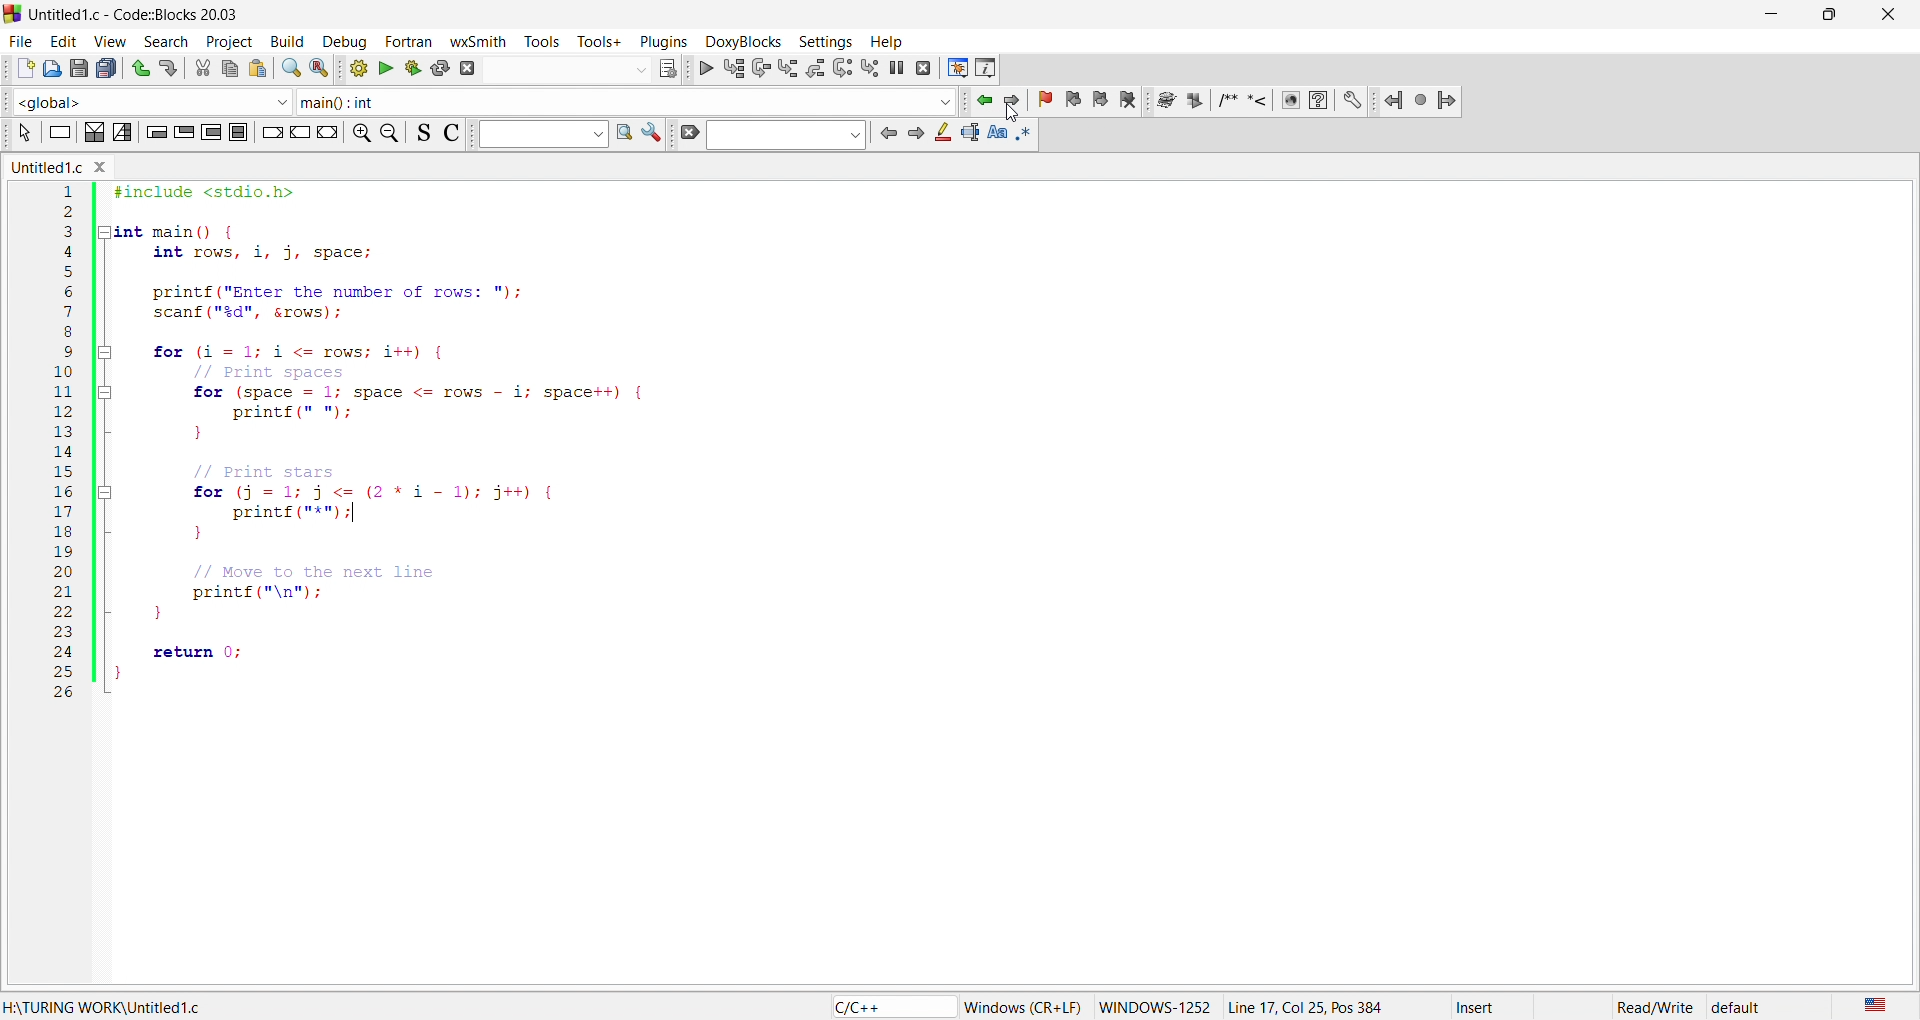 Image resolution: width=1920 pixels, height=1020 pixels. I want to click on build and run, so click(410, 68).